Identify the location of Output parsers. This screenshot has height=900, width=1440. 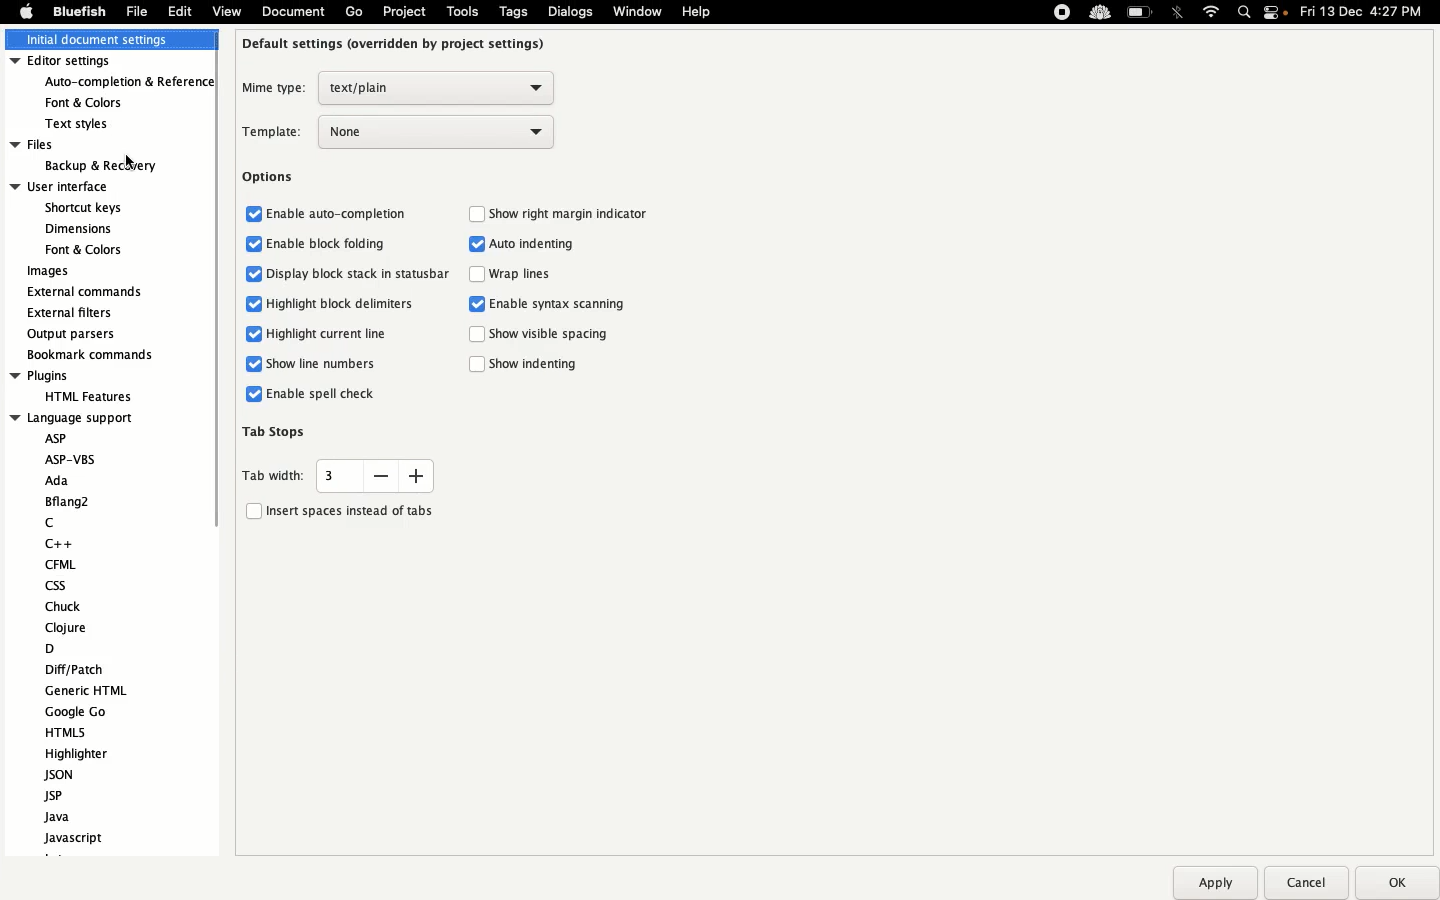
(73, 336).